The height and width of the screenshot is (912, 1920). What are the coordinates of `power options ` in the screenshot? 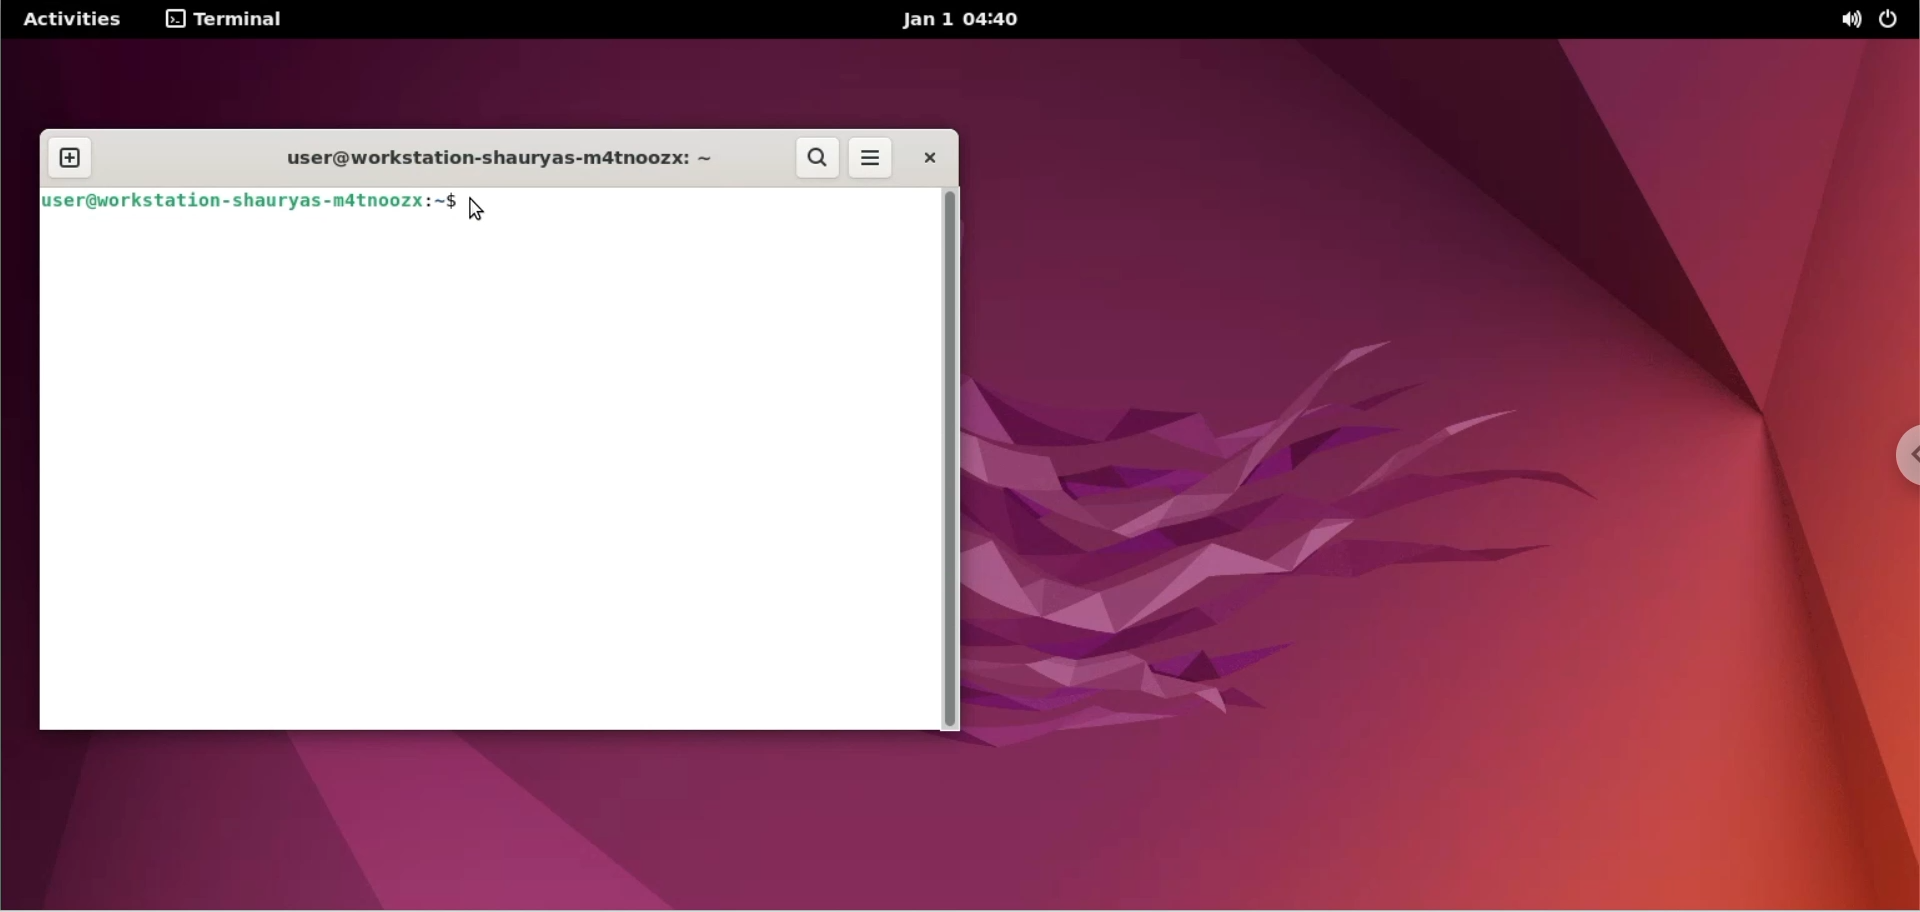 It's located at (1894, 20).